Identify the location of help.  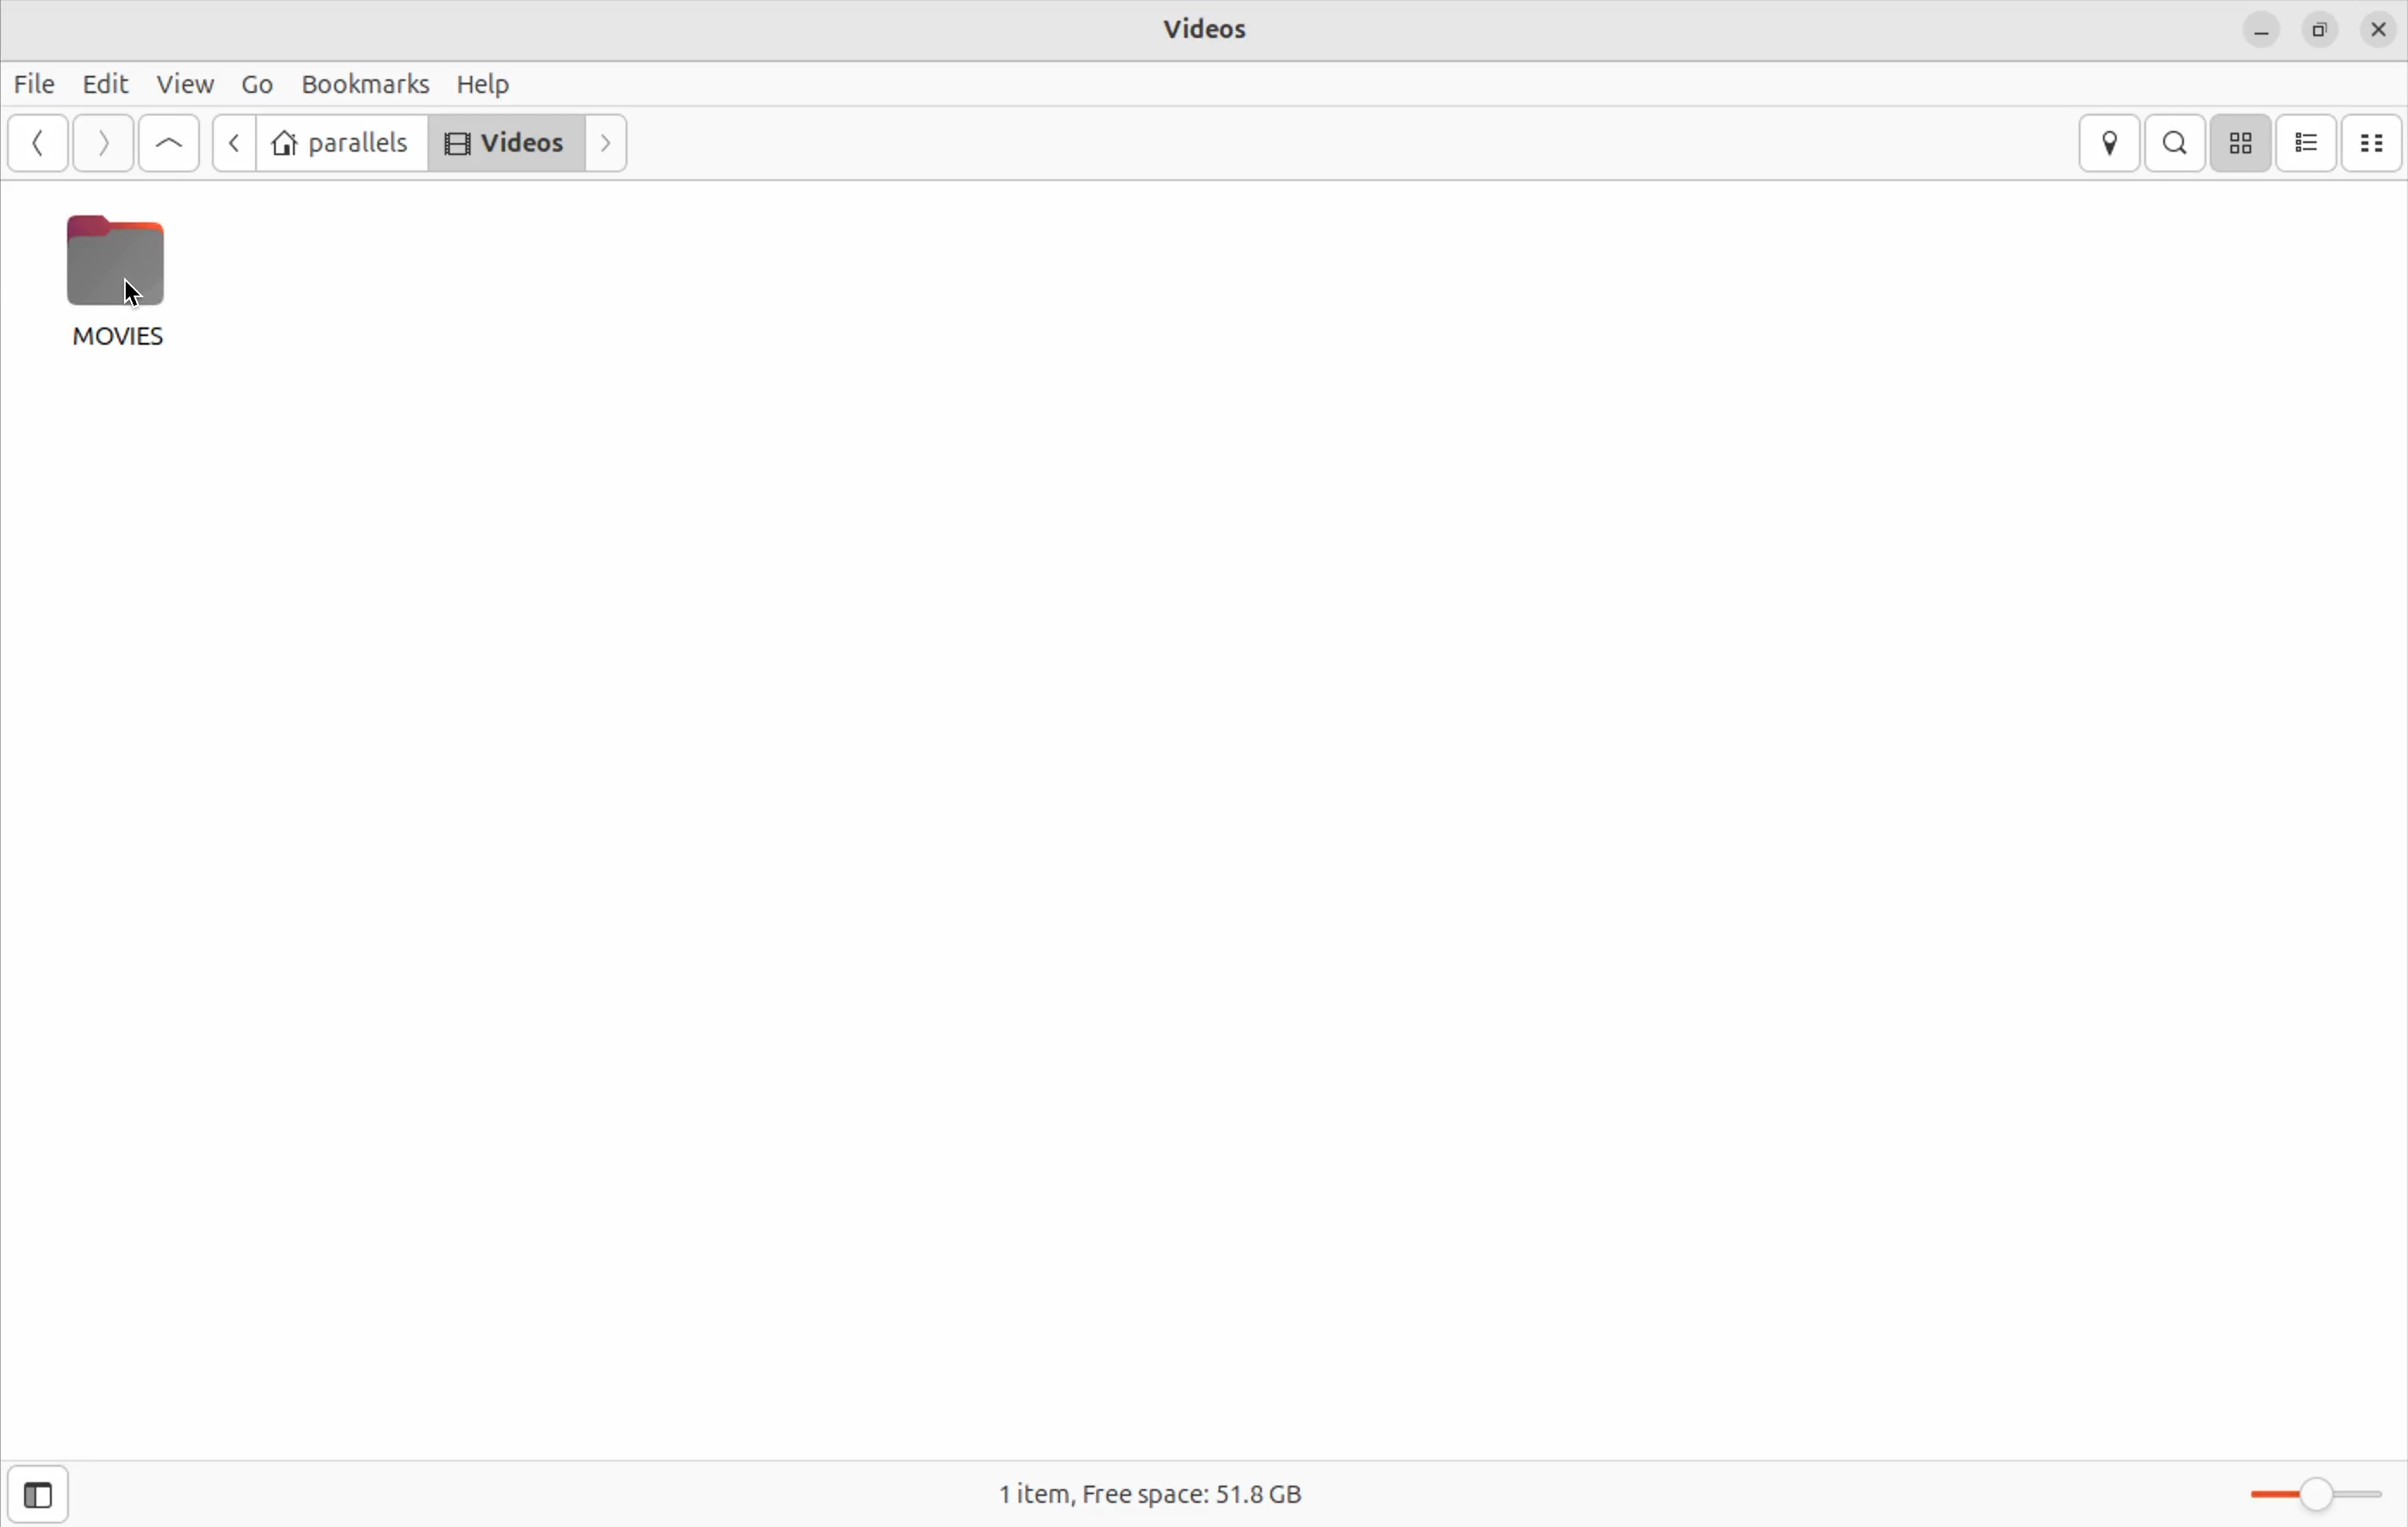
(490, 84).